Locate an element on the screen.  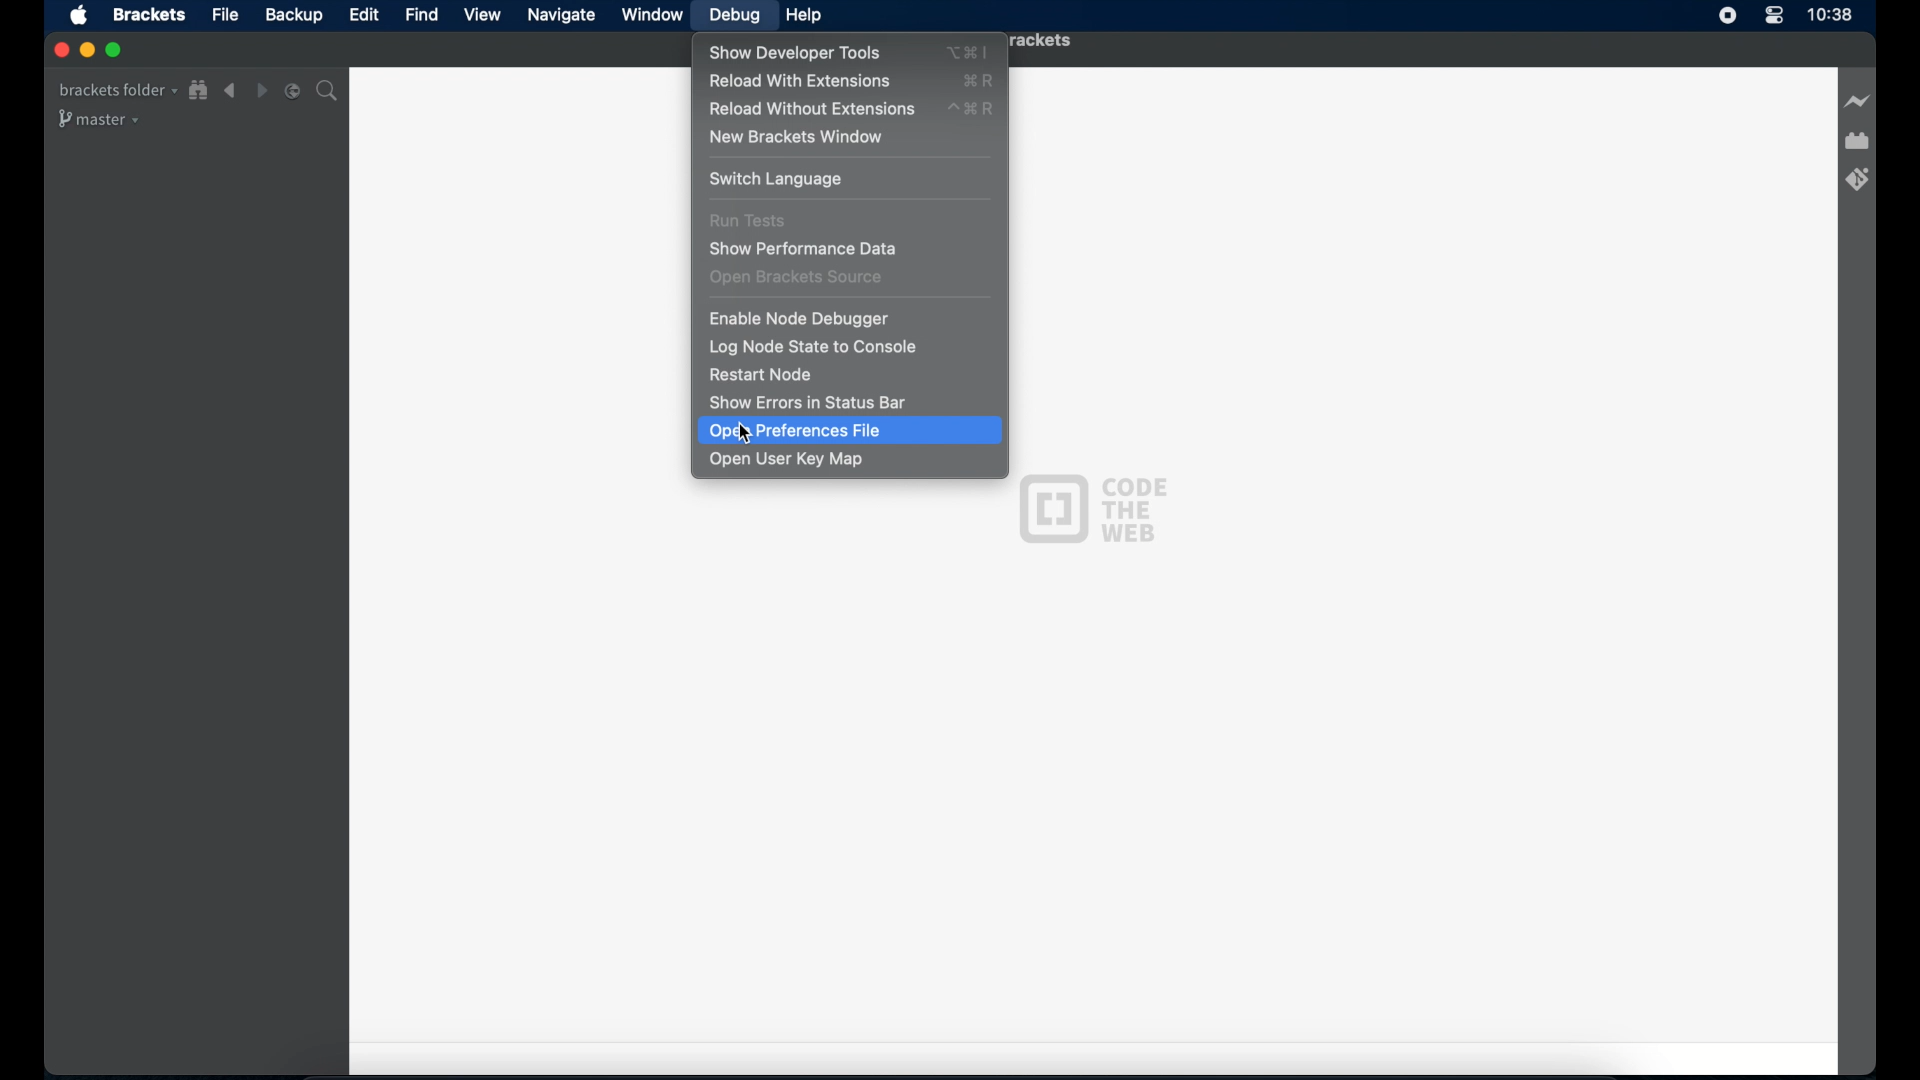
edit is located at coordinates (363, 14).